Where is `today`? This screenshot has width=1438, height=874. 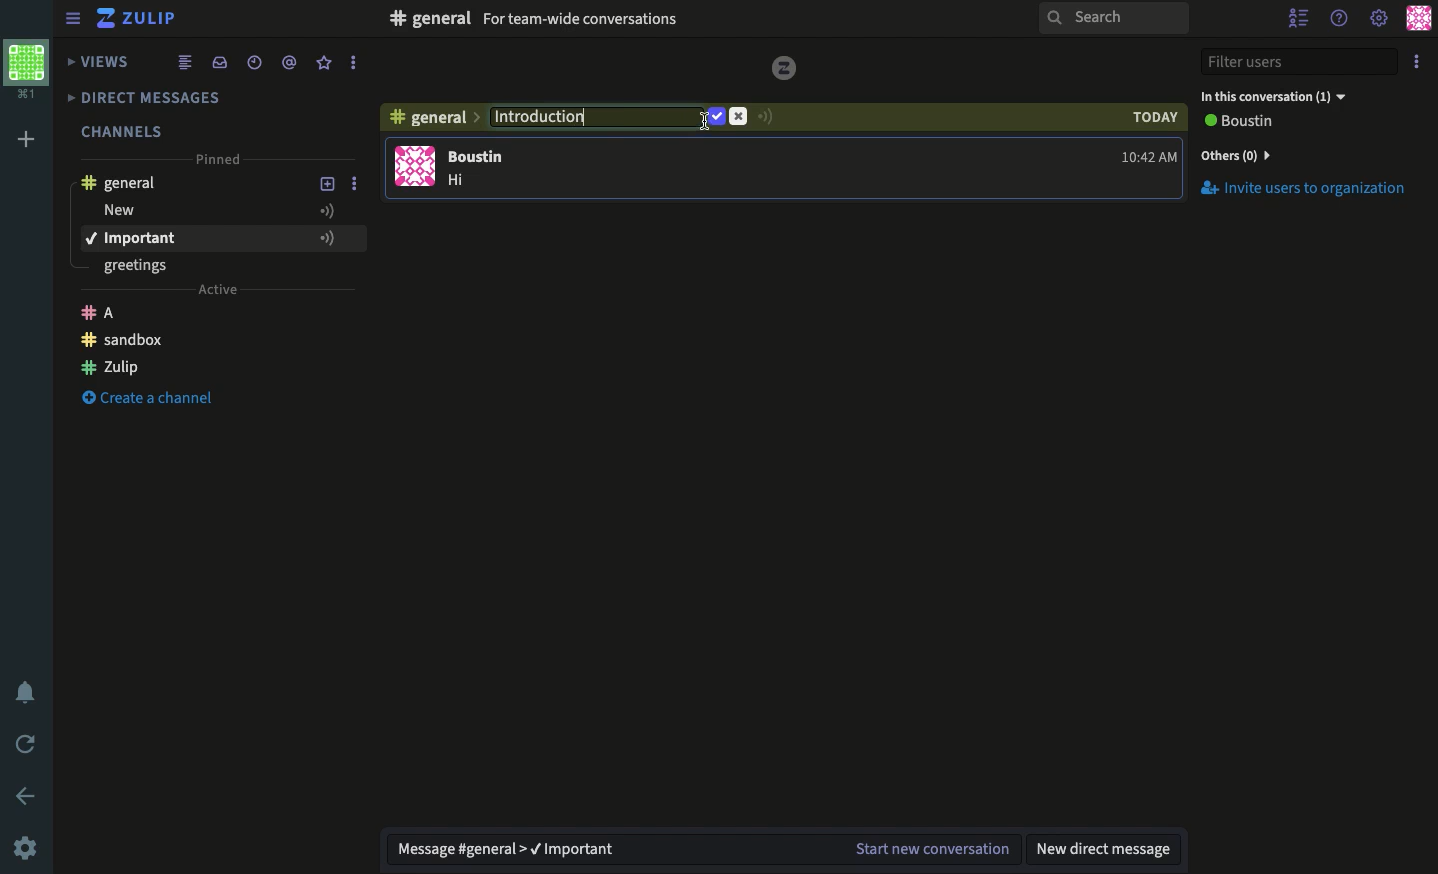
today is located at coordinates (1155, 118).